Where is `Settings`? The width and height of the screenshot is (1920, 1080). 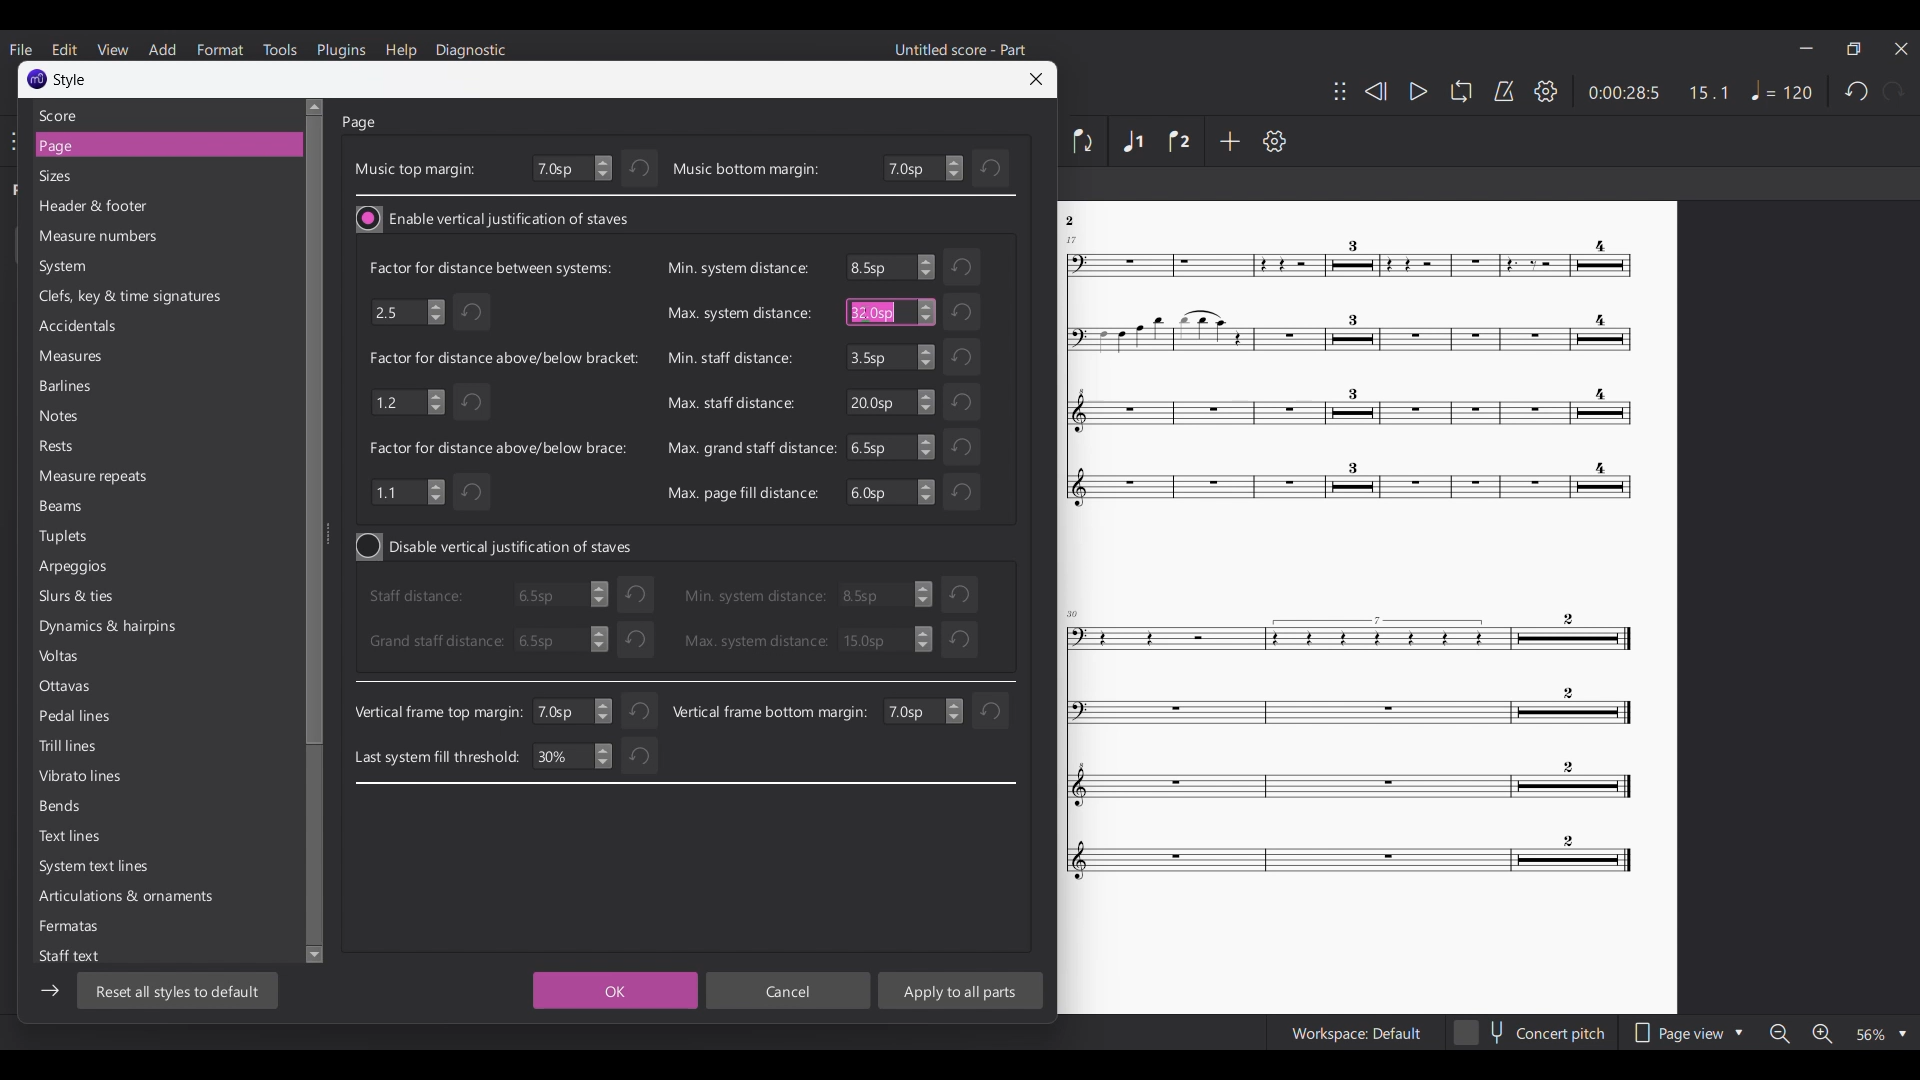
Settings is located at coordinates (1274, 141).